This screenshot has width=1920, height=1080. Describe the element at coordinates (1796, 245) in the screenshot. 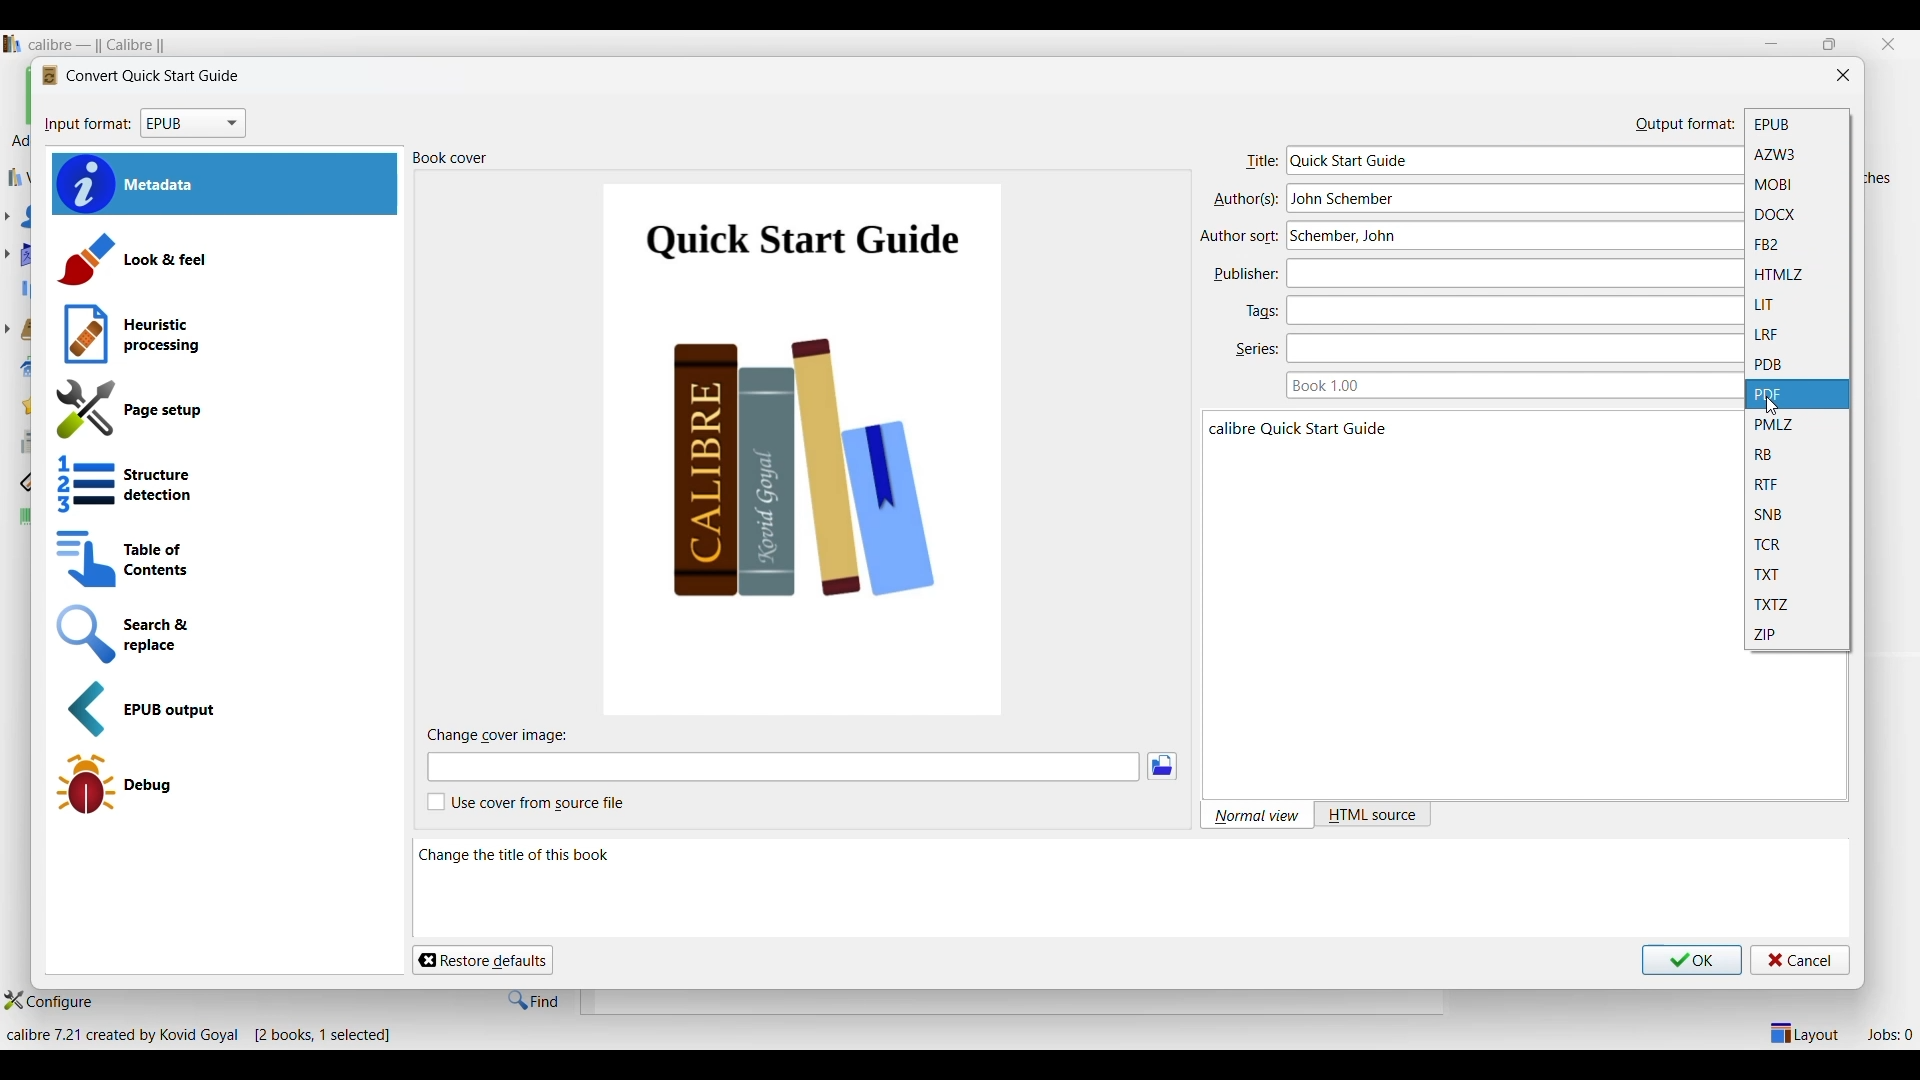

I see `FB2` at that location.